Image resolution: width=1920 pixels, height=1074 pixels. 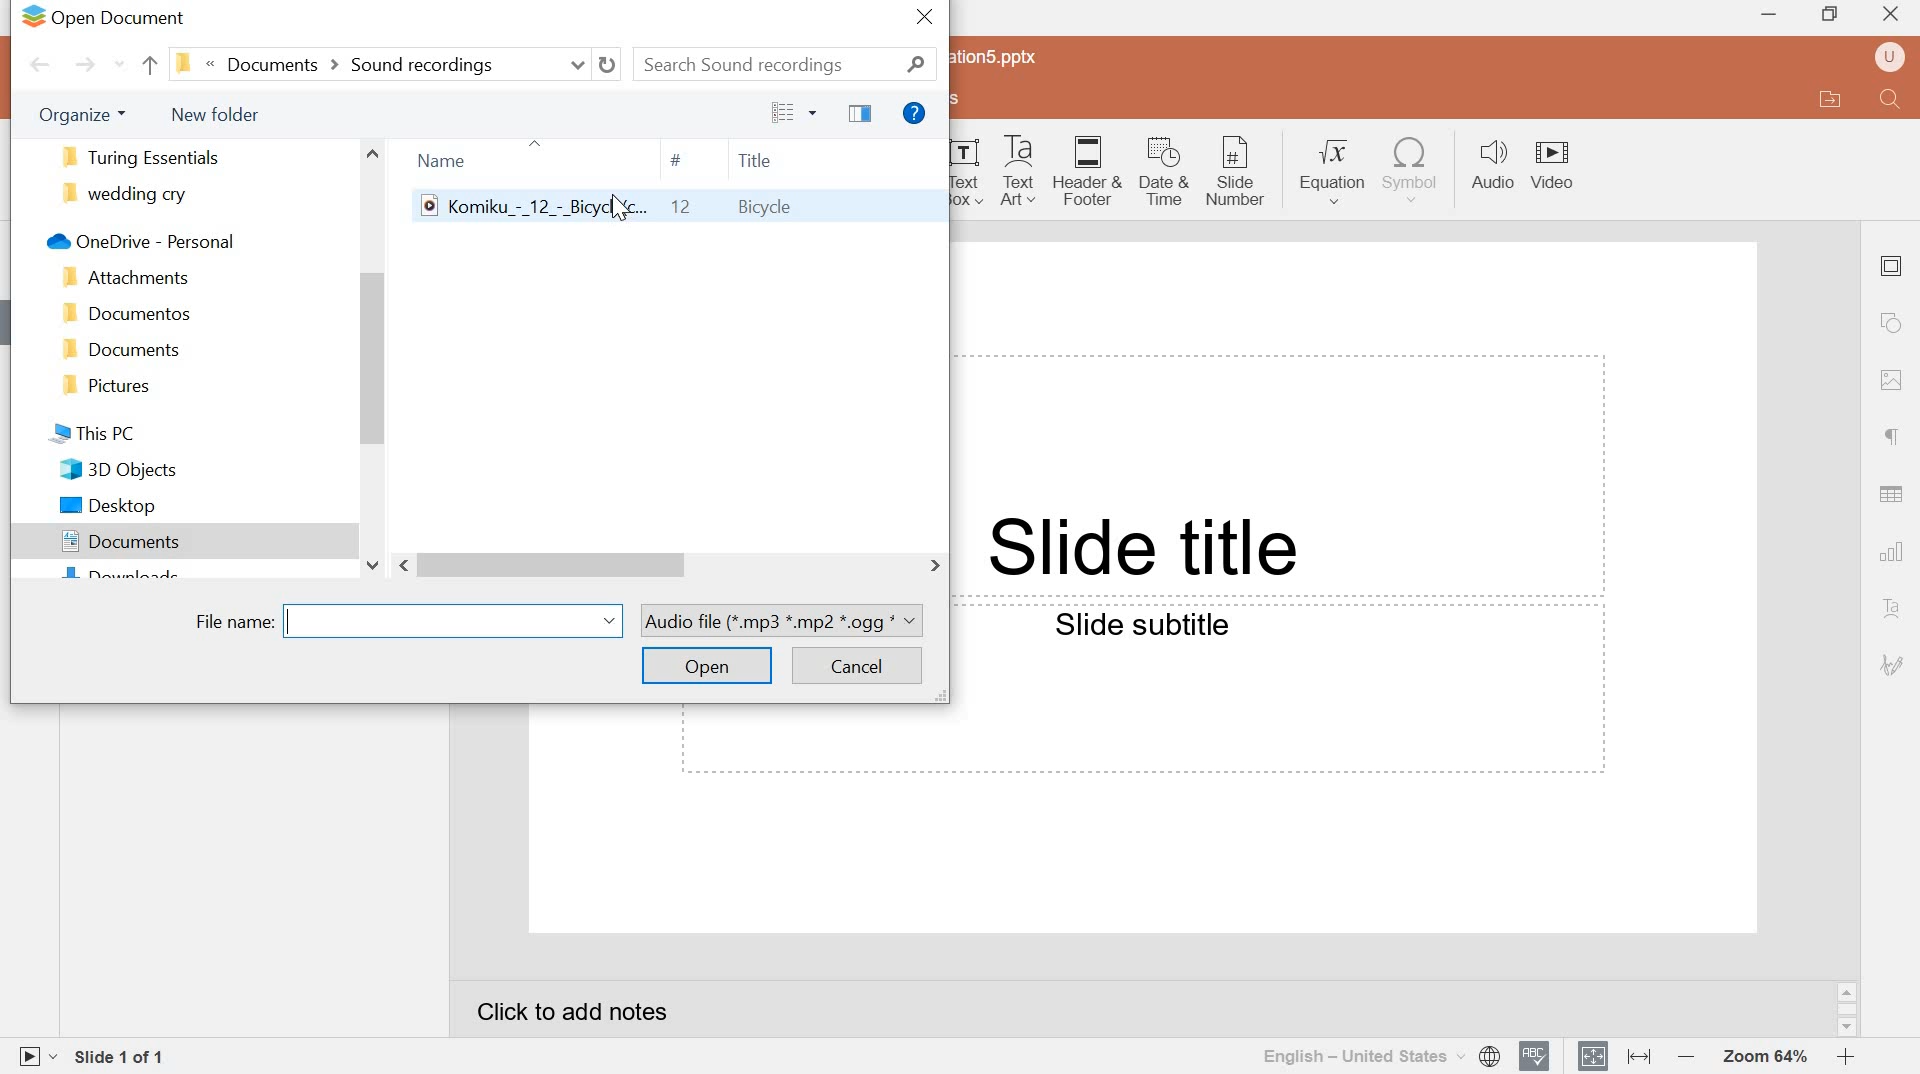 What do you see at coordinates (123, 1060) in the screenshot?
I see `Slide 1 of 1` at bounding box center [123, 1060].